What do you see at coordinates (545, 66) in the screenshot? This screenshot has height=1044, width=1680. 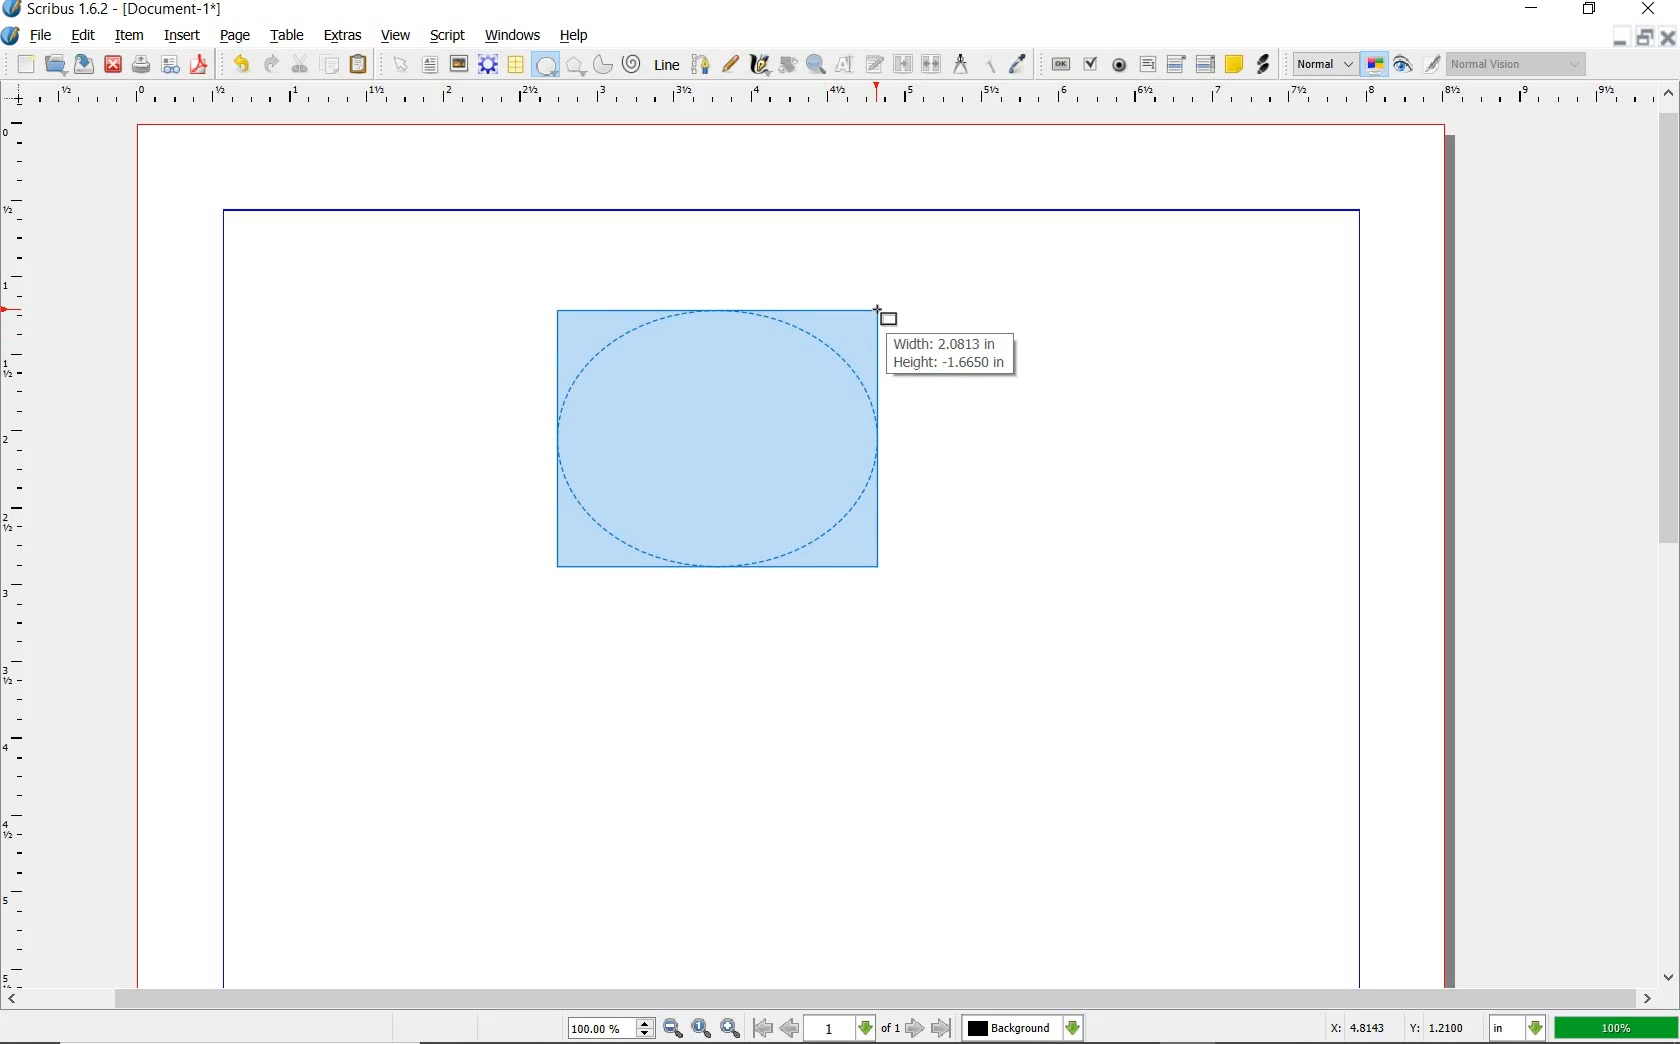 I see `SHAPE` at bounding box center [545, 66].